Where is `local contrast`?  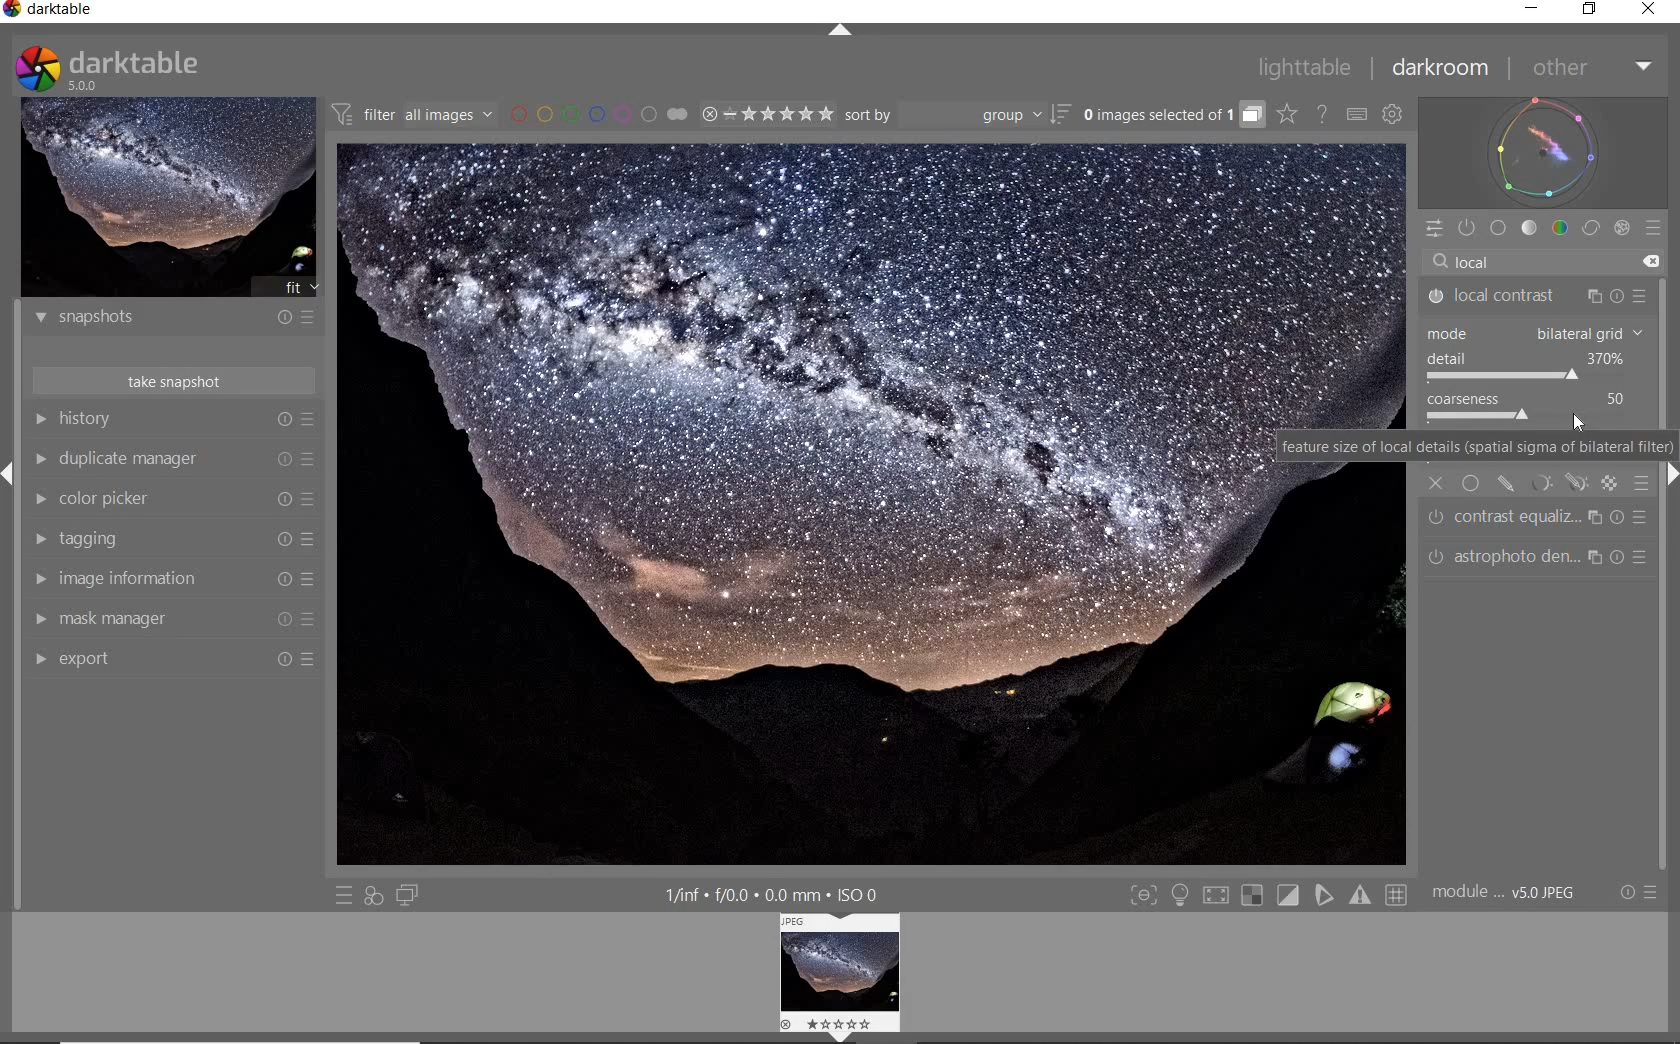
local contrast is located at coordinates (1506, 296).